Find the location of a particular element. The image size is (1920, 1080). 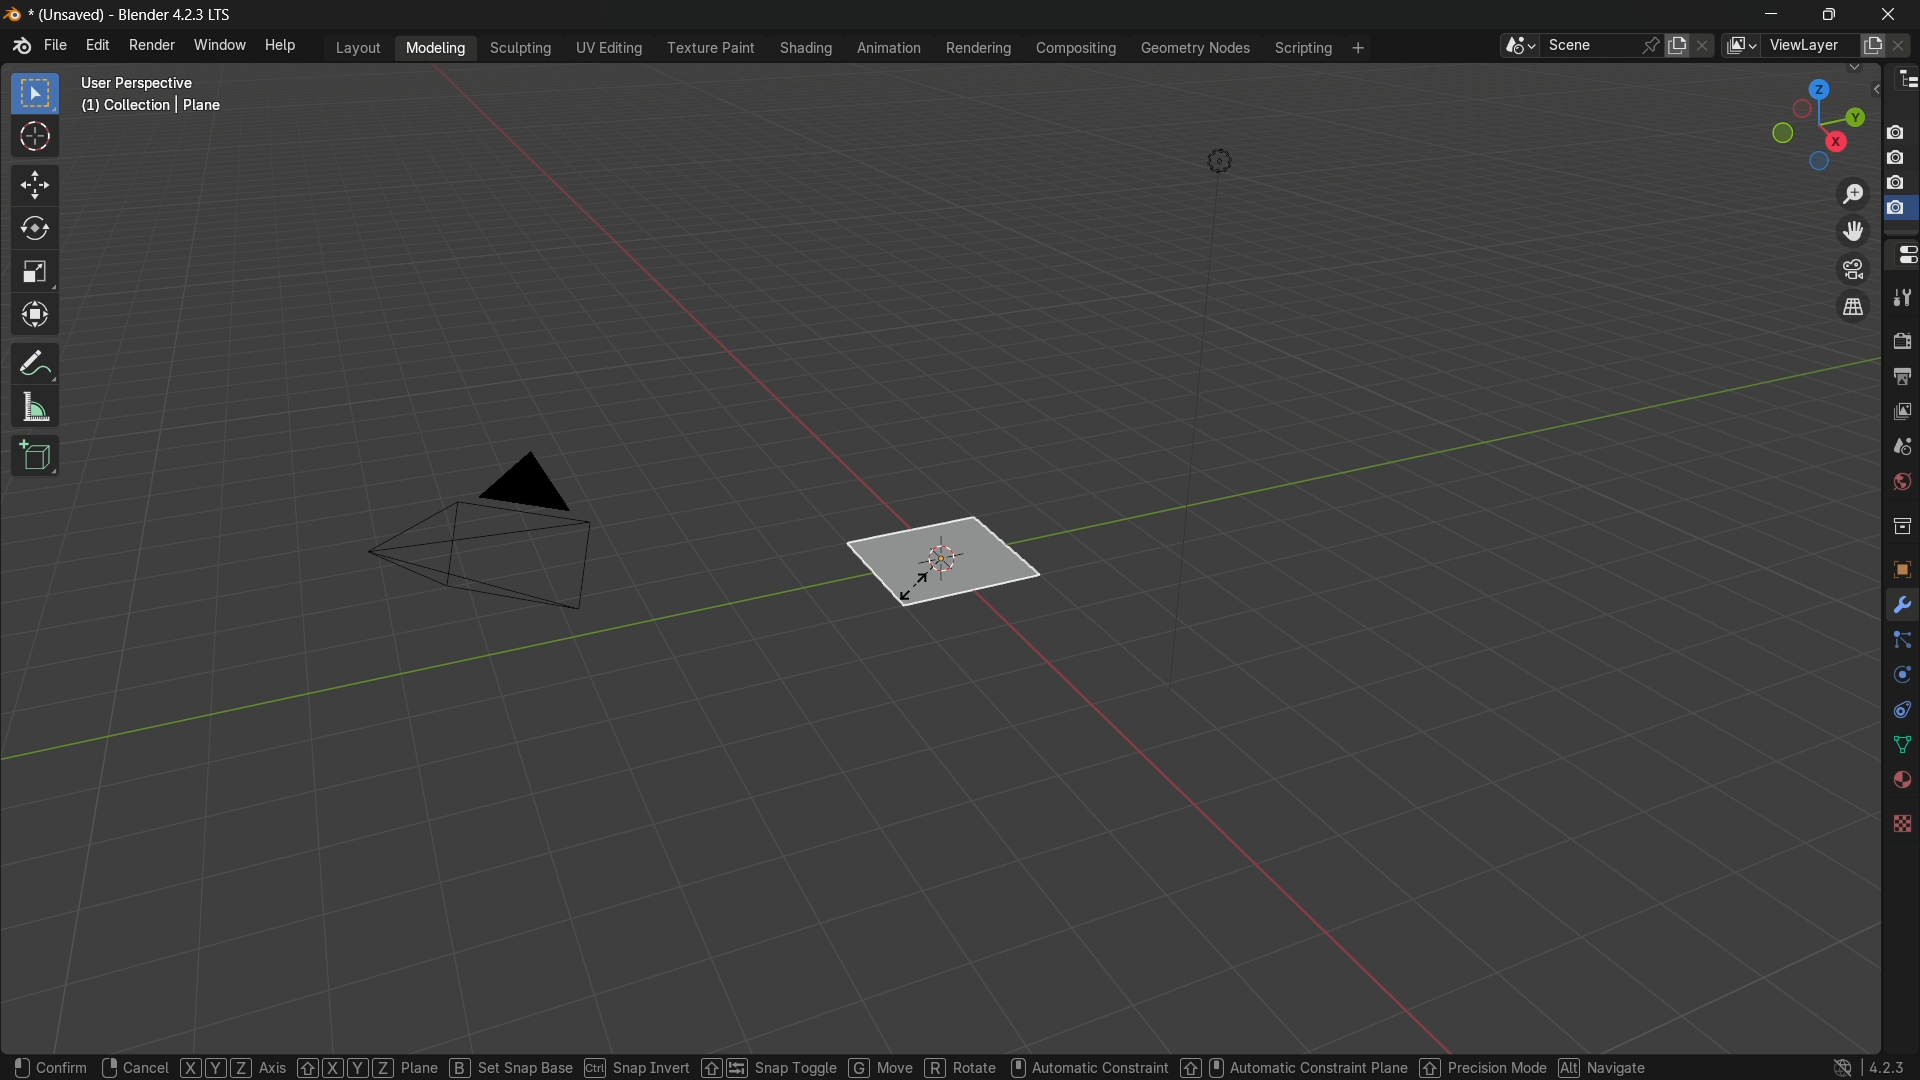

move is located at coordinates (38, 186).